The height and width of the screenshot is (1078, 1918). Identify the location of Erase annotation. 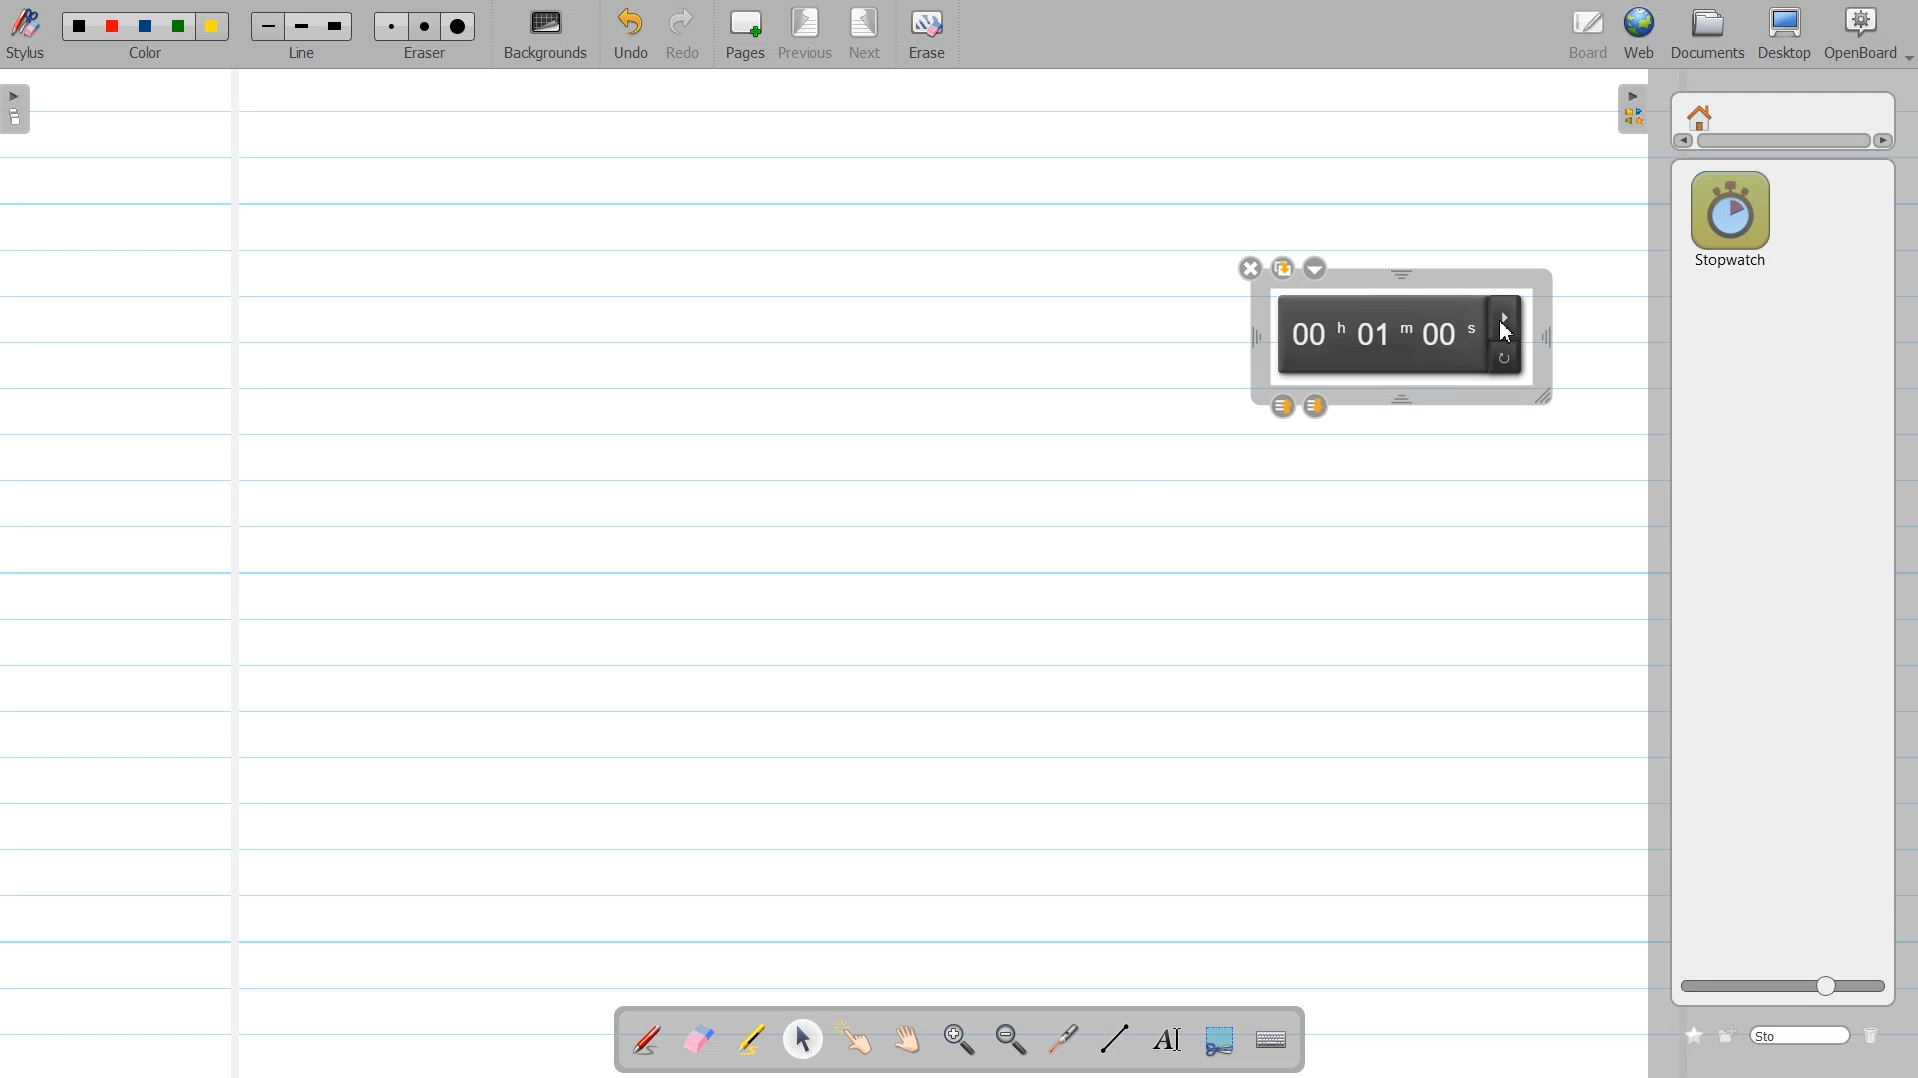
(697, 1039).